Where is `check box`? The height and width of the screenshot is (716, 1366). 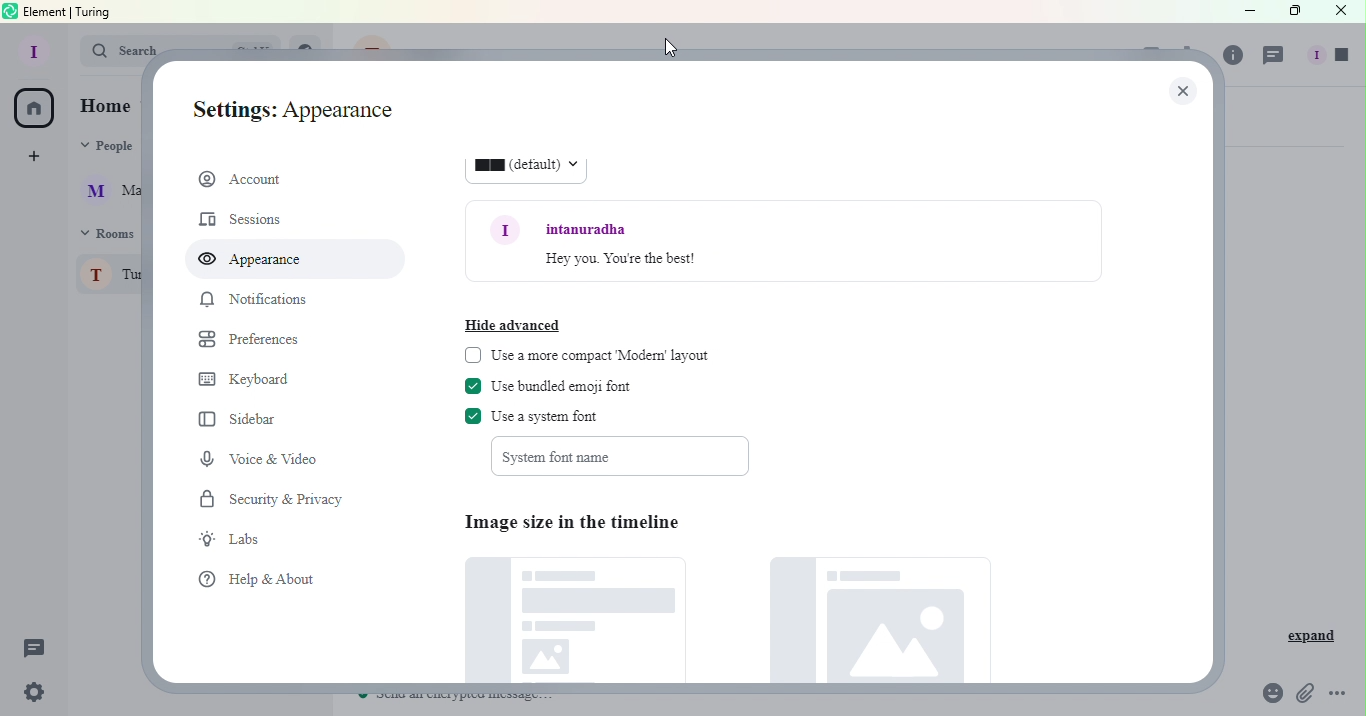 check box is located at coordinates (472, 386).